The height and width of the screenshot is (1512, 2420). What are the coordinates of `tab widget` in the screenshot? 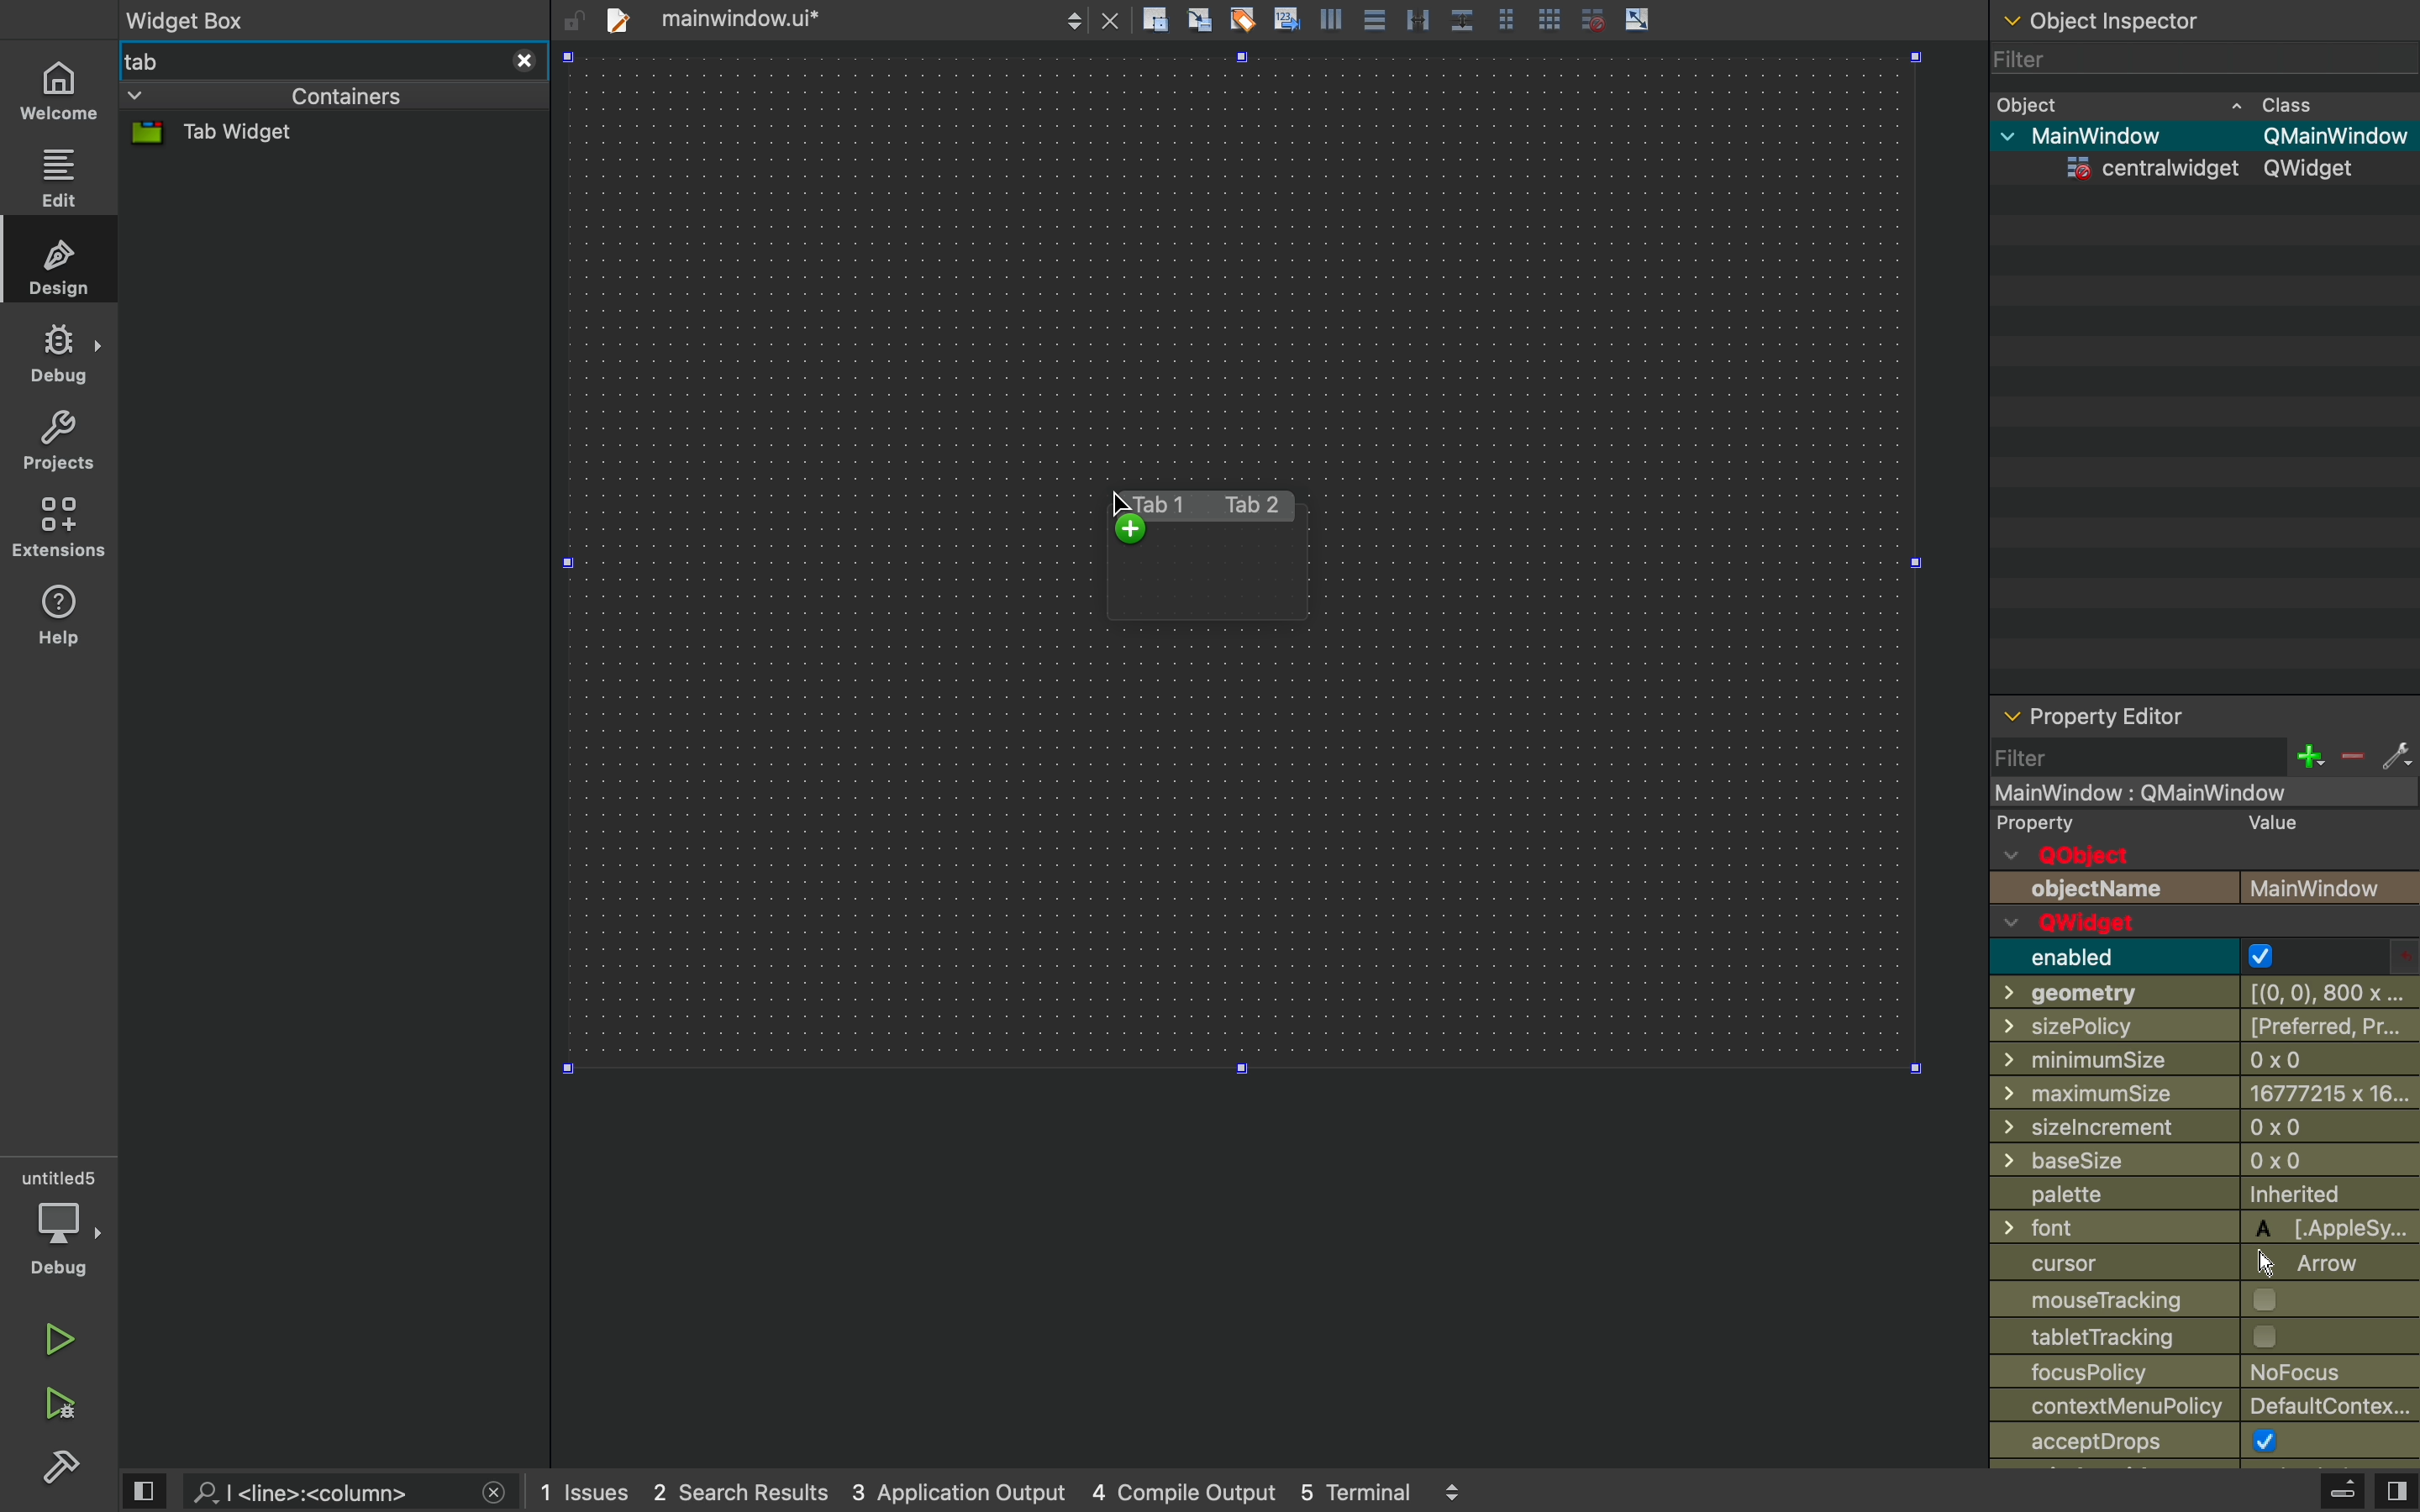 It's located at (249, 135).